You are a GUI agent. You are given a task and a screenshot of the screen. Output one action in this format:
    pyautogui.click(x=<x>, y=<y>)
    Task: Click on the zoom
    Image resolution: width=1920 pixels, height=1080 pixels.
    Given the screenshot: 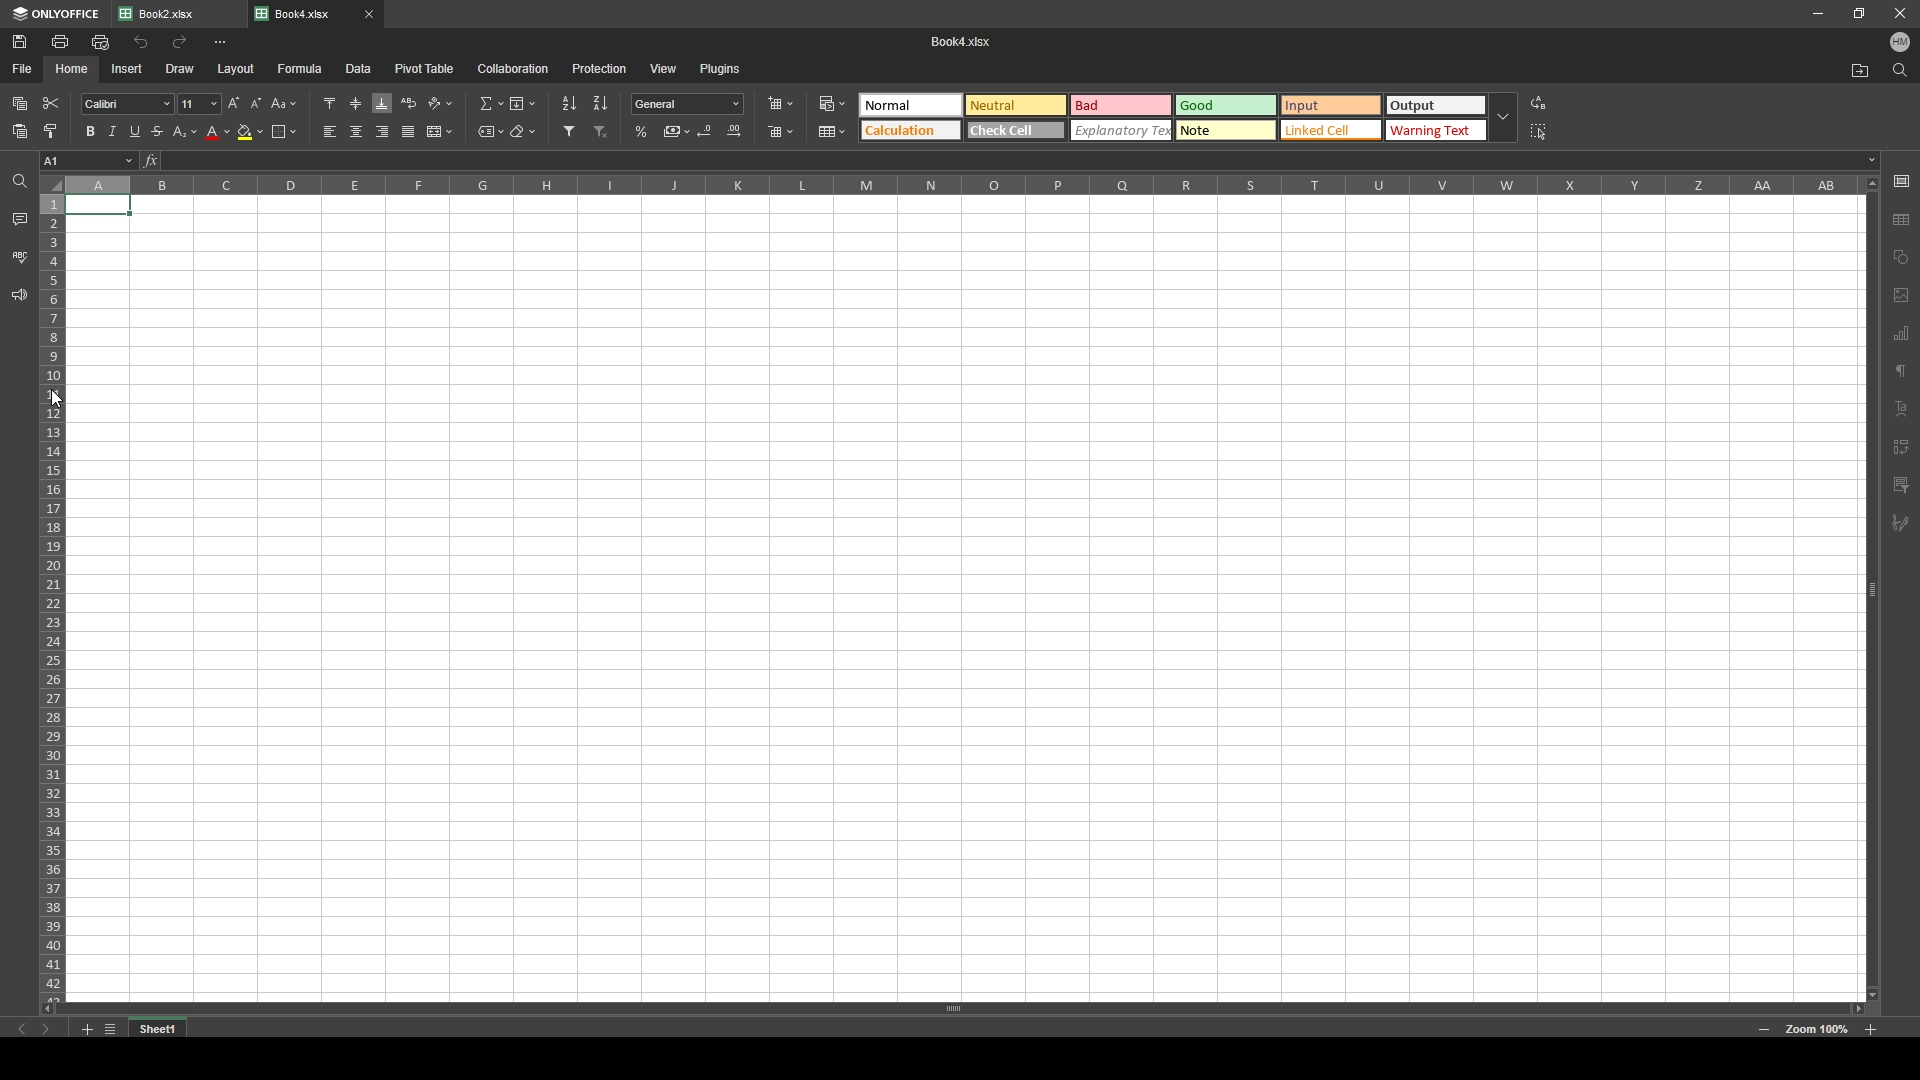 What is the action you would take?
    pyautogui.click(x=1815, y=1028)
    